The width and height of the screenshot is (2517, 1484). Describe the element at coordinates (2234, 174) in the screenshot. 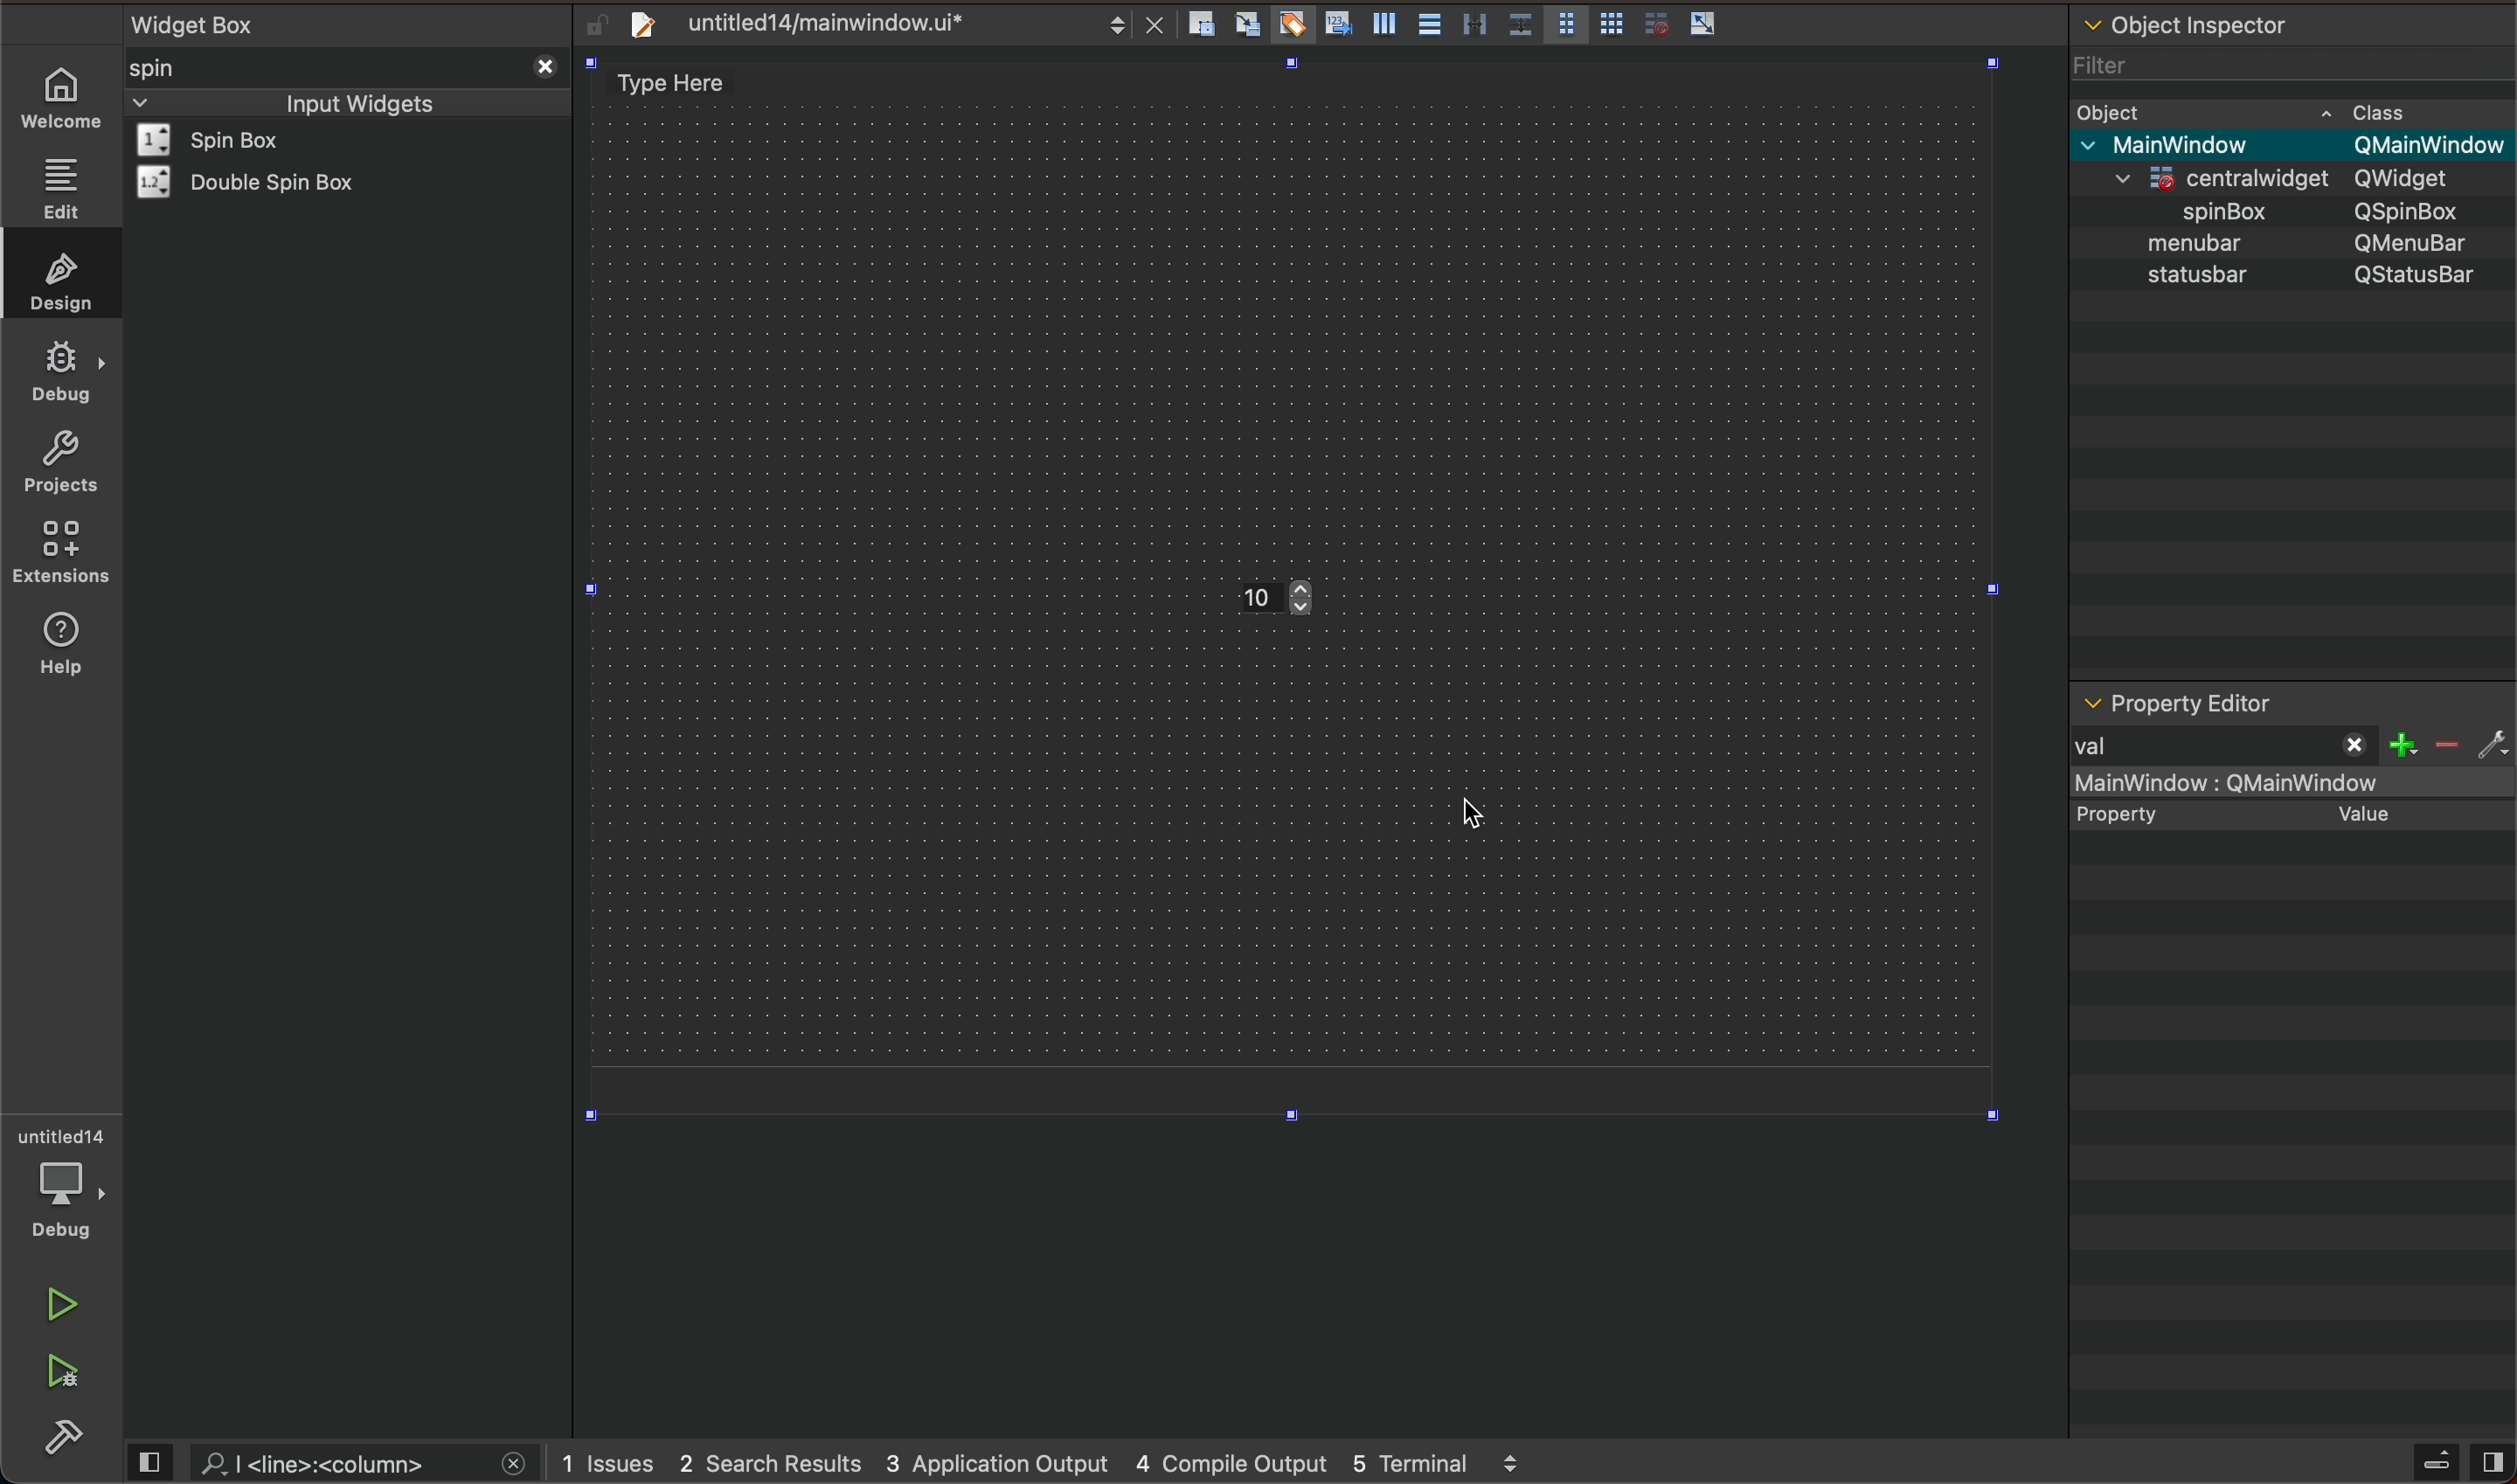

I see `` at that location.